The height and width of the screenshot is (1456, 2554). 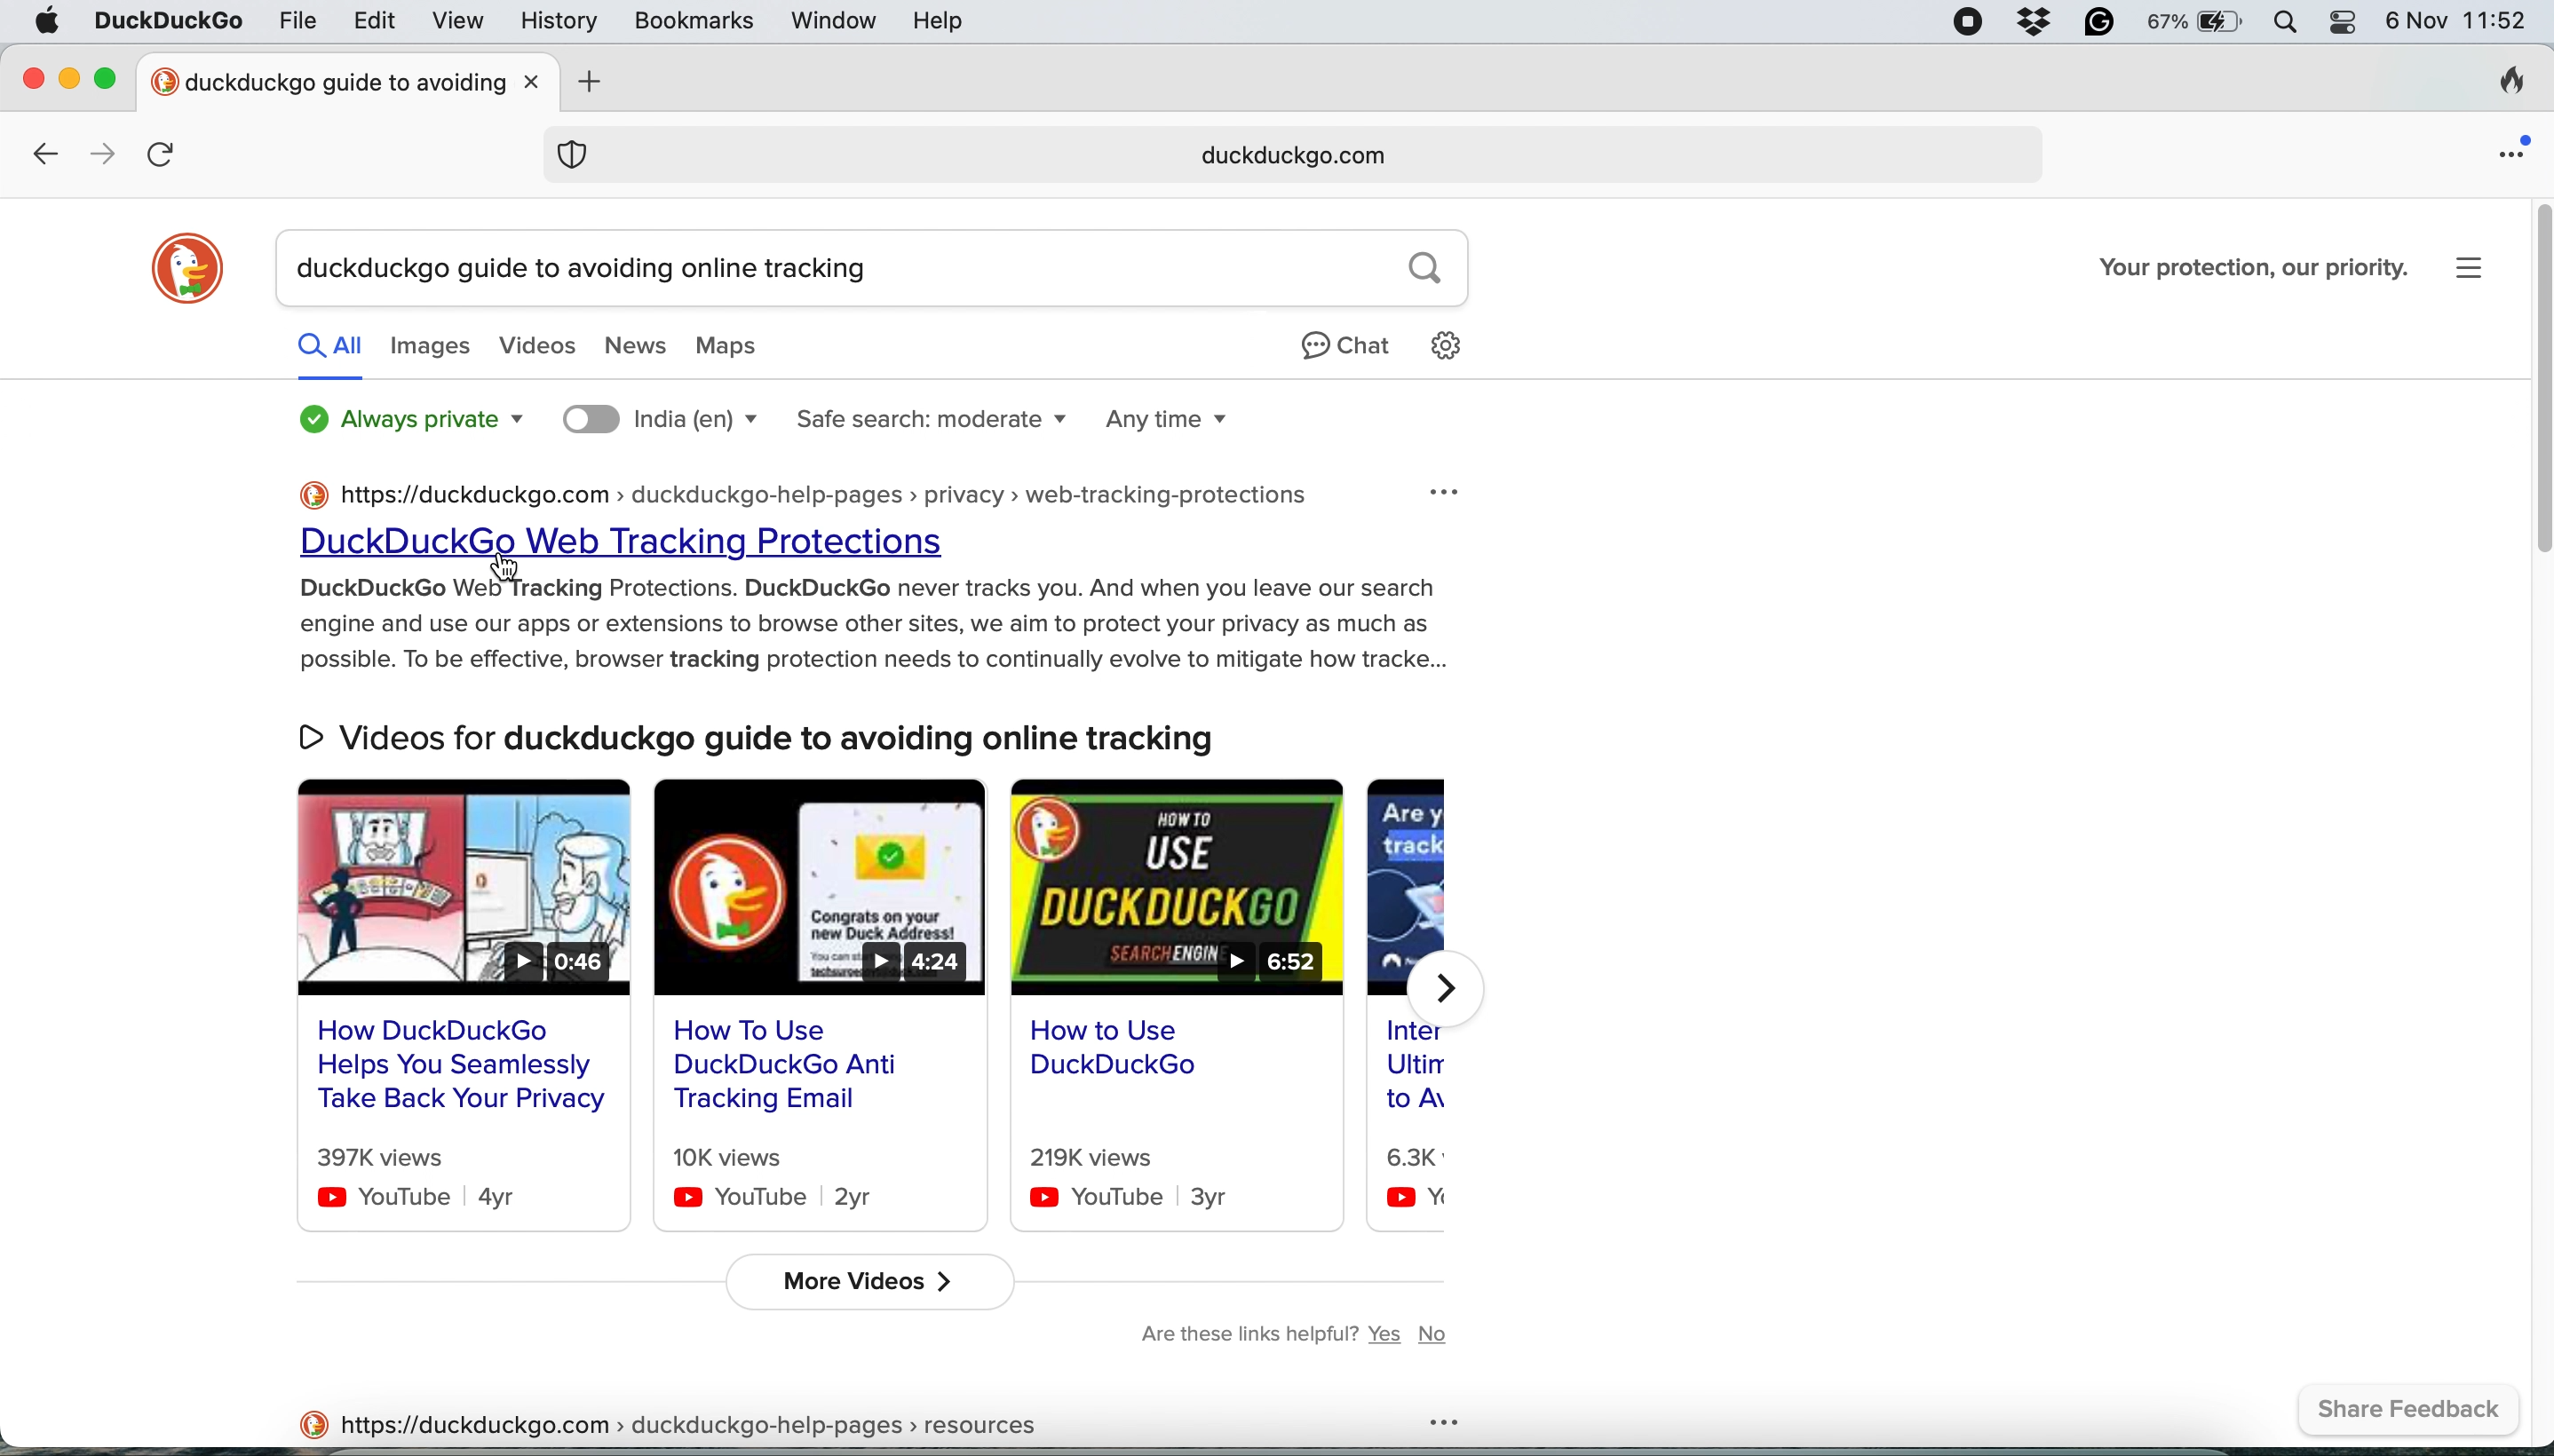 What do you see at coordinates (1124, 1053) in the screenshot?
I see `How to use duckduckgo` at bounding box center [1124, 1053].